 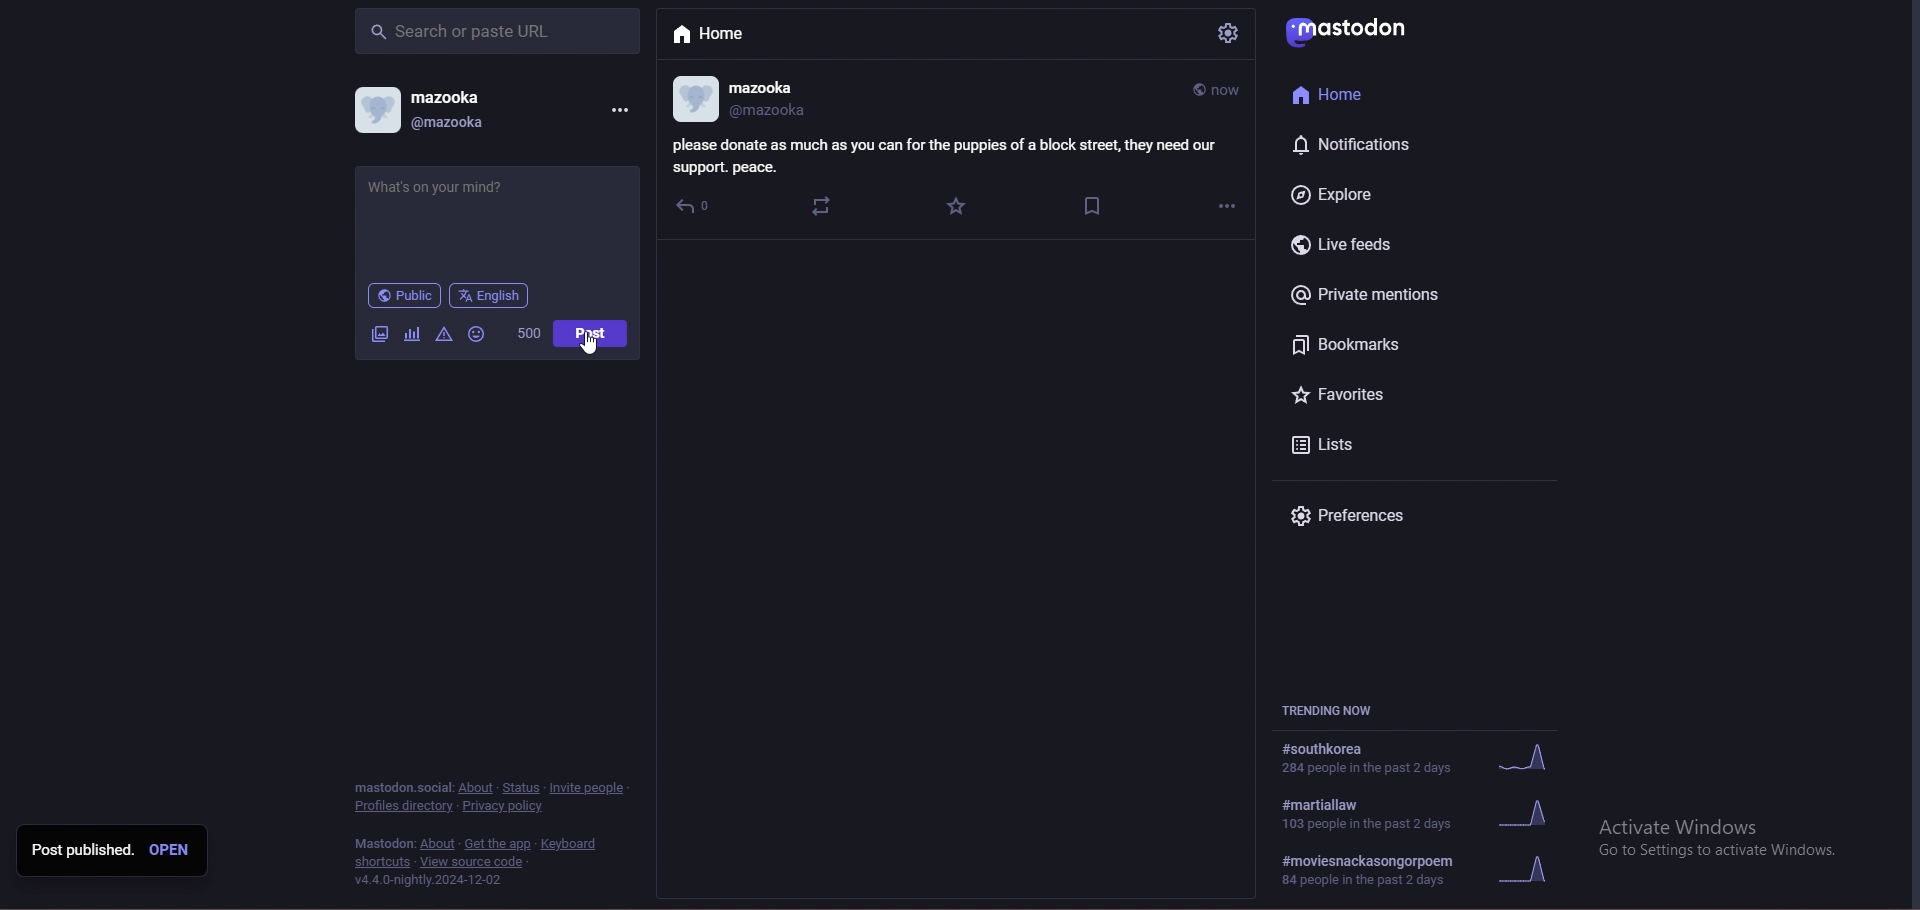 What do you see at coordinates (1415, 757) in the screenshot?
I see `trending` at bounding box center [1415, 757].